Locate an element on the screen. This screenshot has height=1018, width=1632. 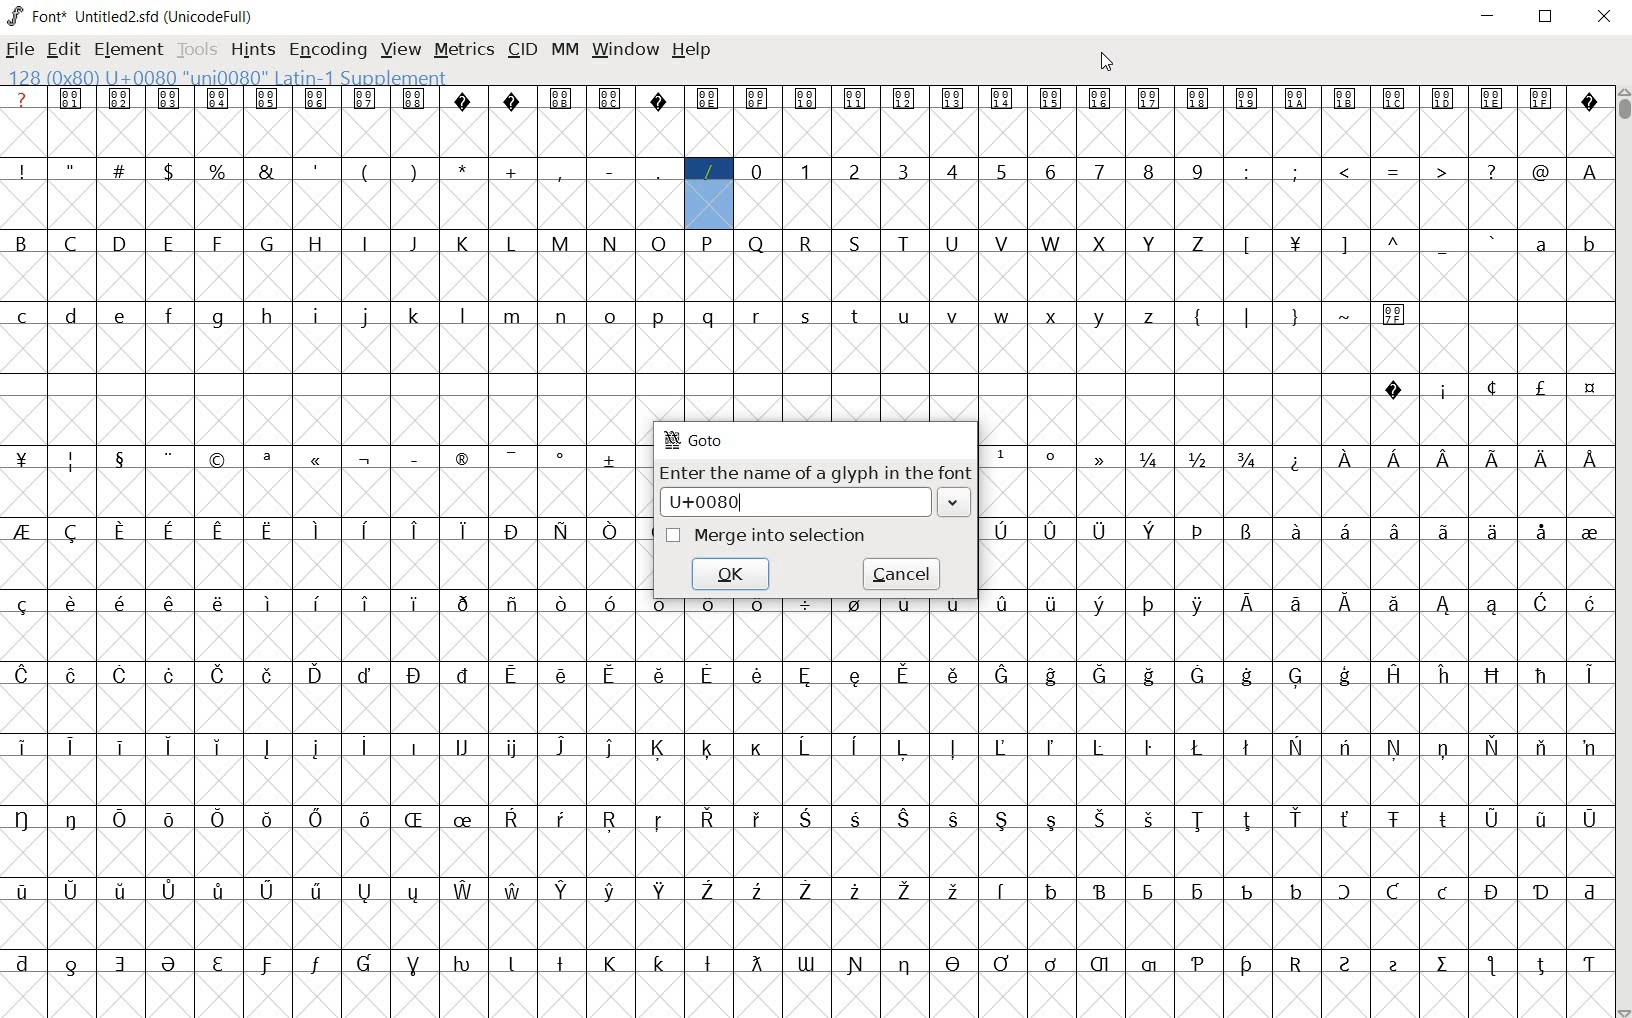
glyph is located at coordinates (365, 242).